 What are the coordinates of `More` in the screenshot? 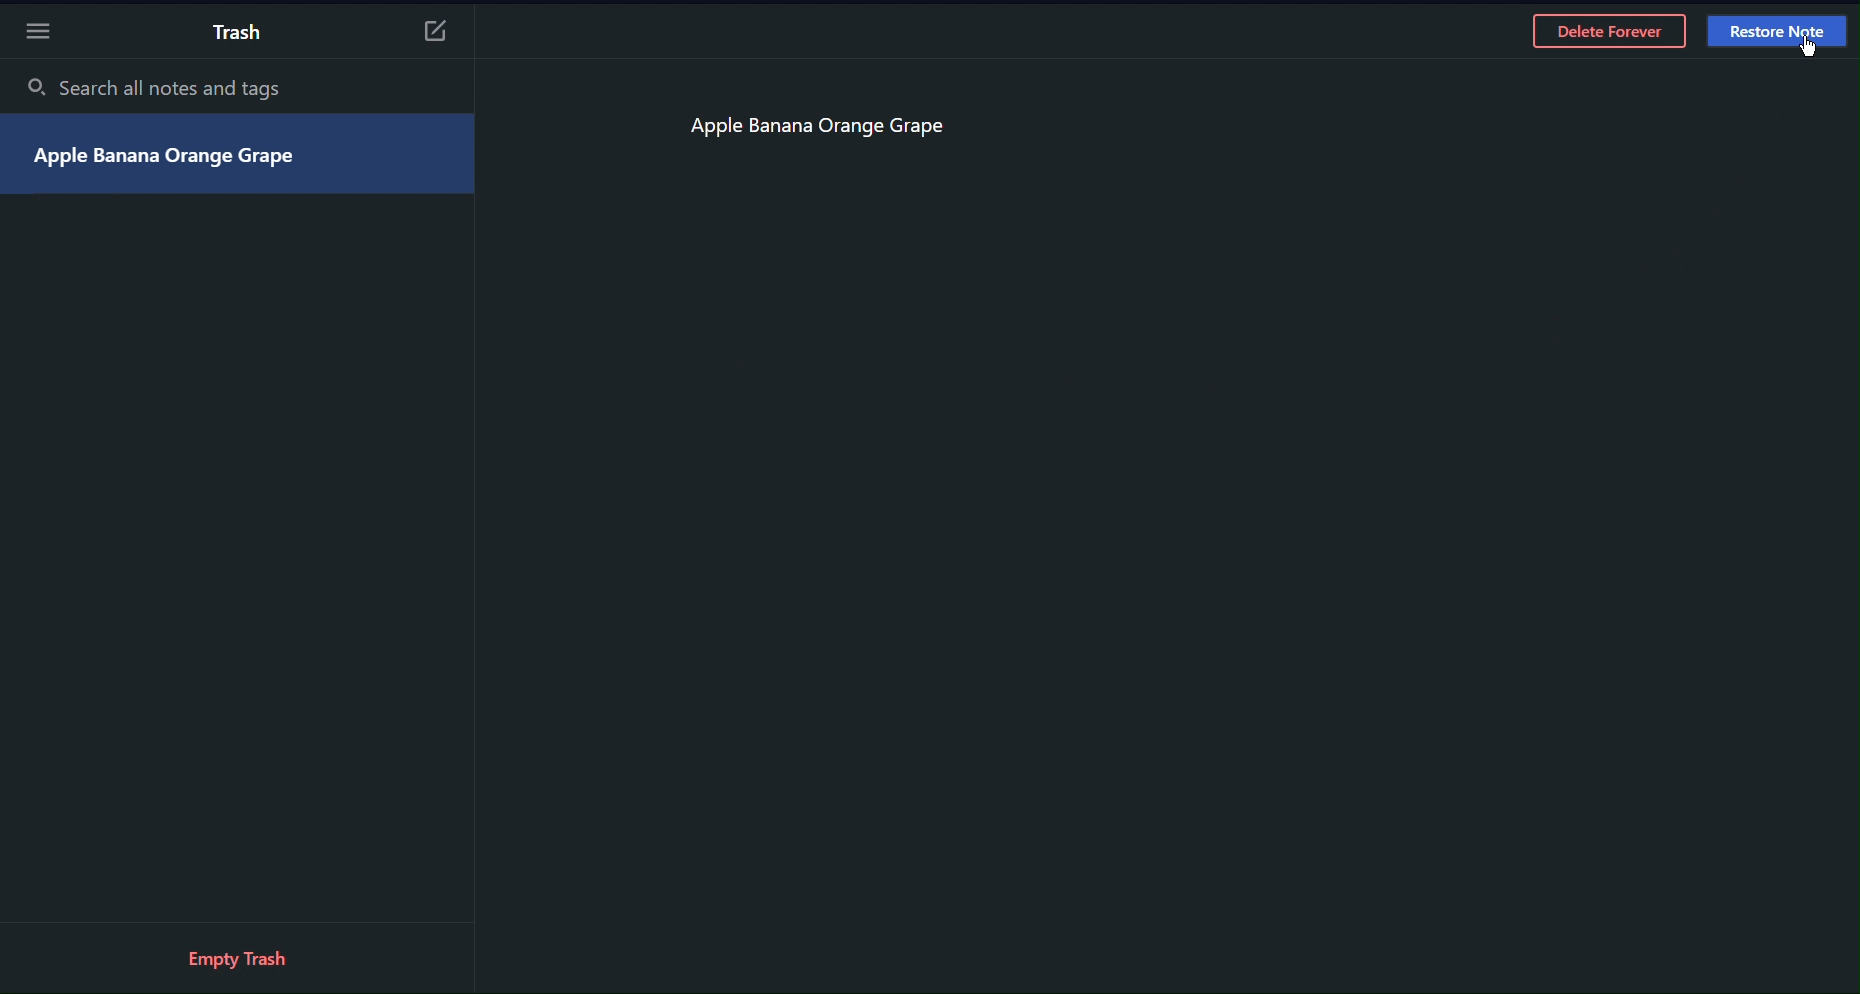 It's located at (38, 35).